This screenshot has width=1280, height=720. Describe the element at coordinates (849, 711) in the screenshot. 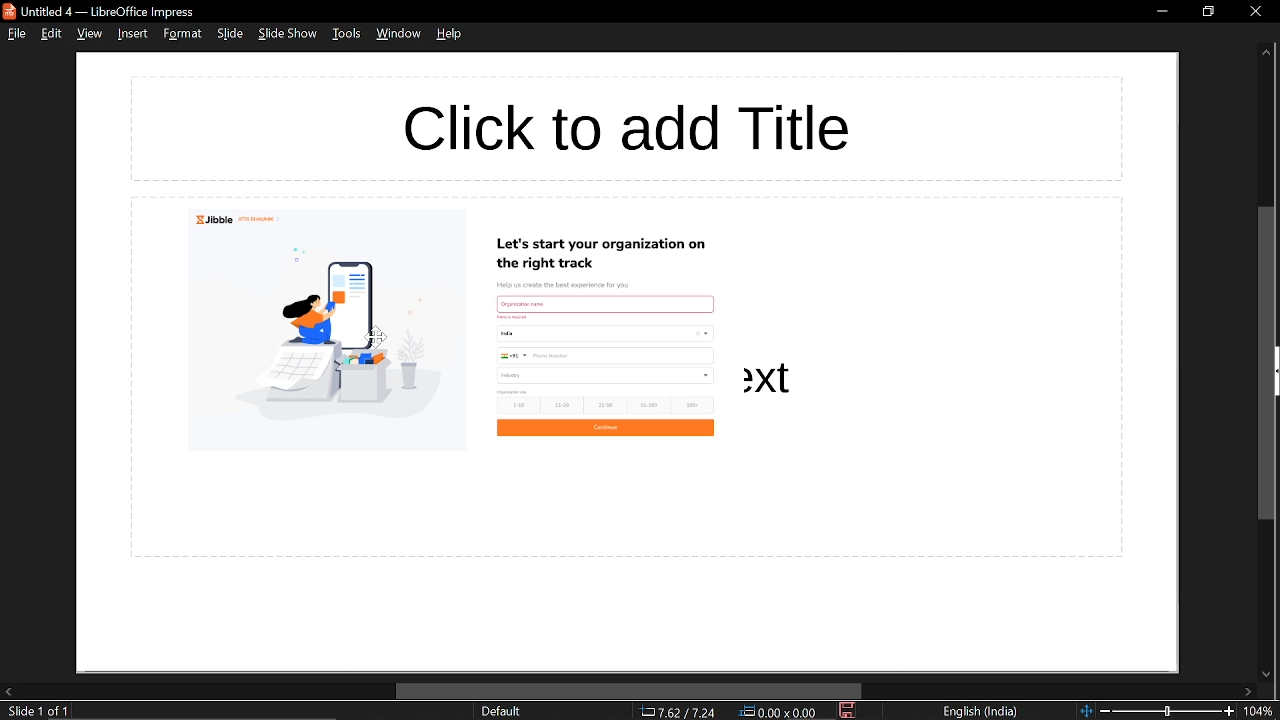

I see `save` at that location.